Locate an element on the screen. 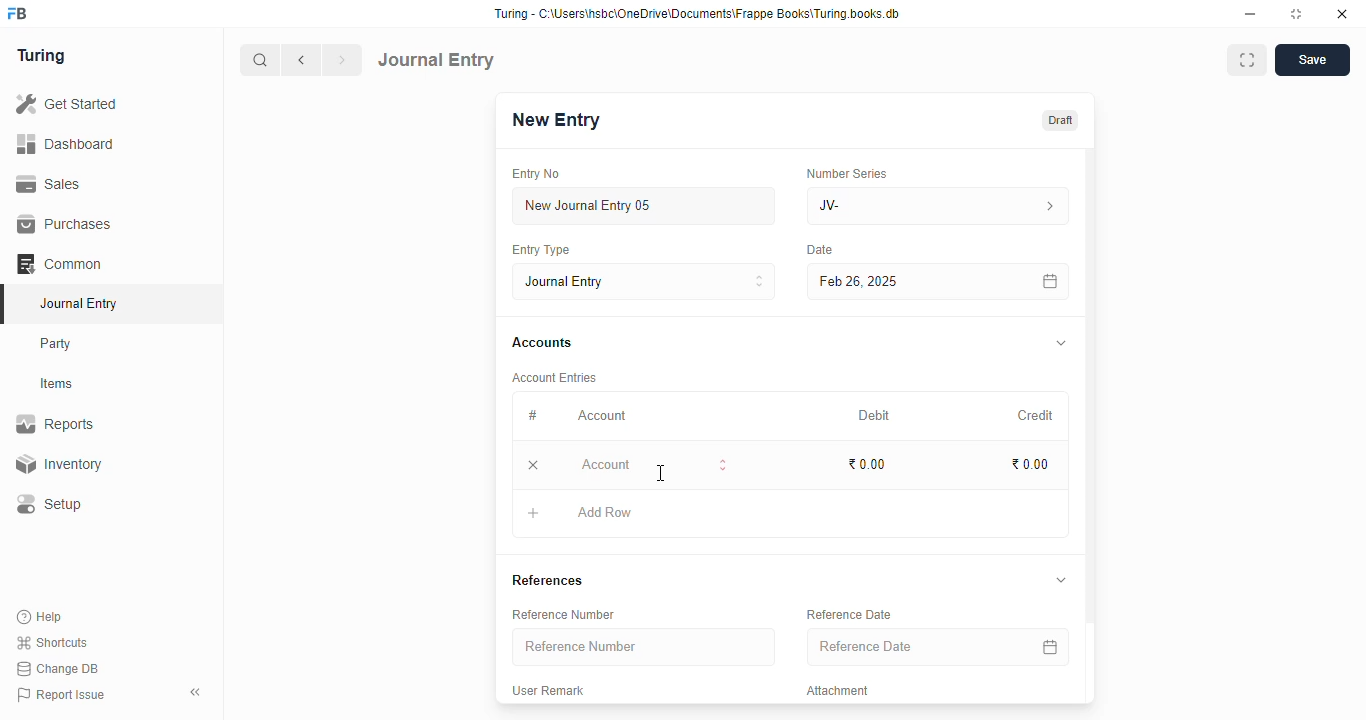 Image resolution: width=1366 pixels, height=720 pixels. cursor is located at coordinates (661, 473).